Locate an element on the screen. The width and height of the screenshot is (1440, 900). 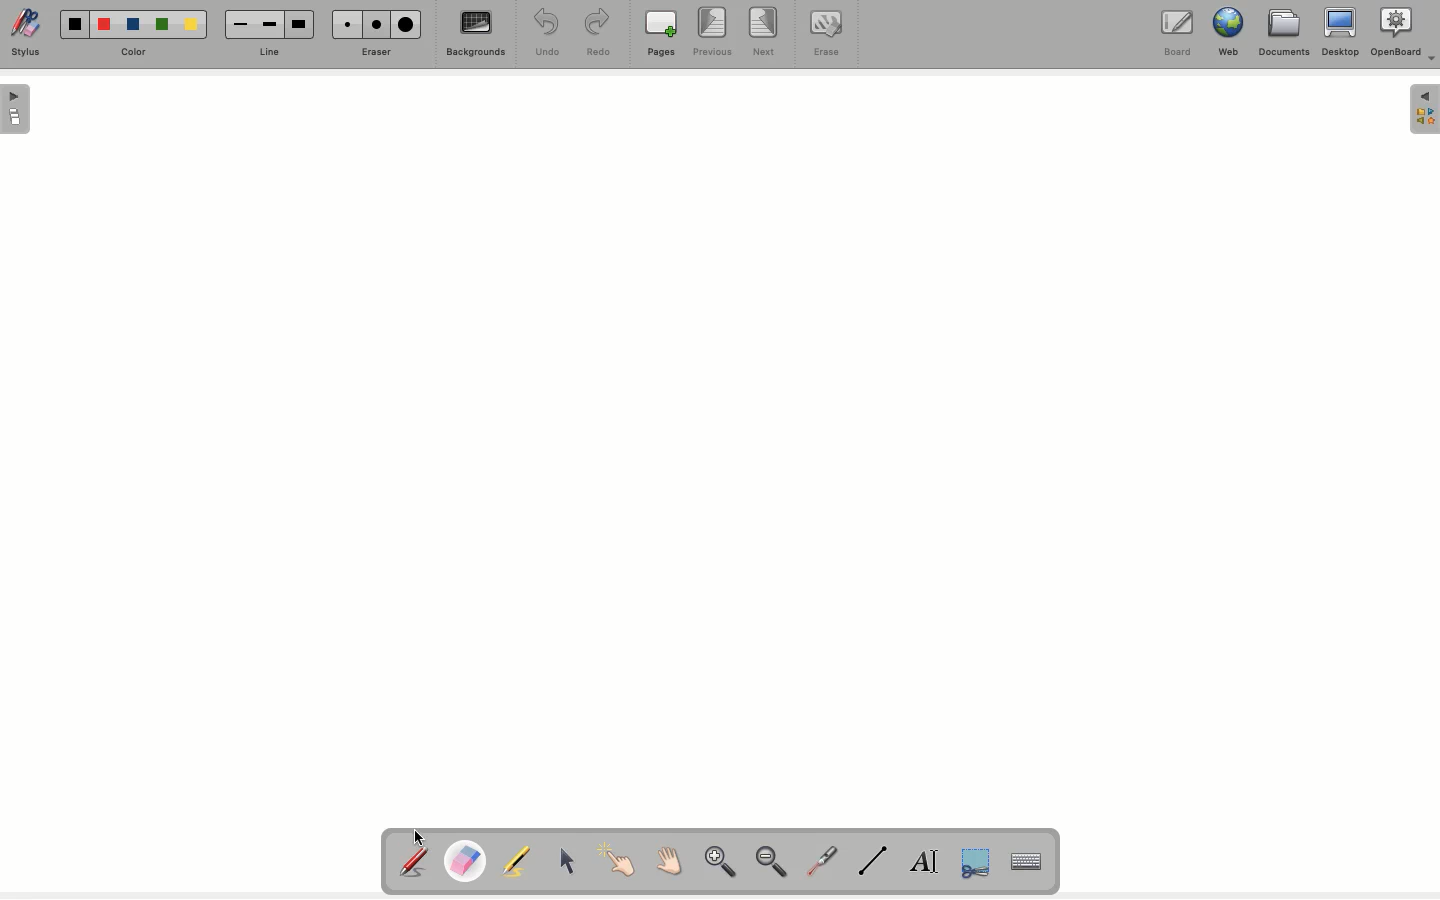
Keyboard is located at coordinates (1027, 861).